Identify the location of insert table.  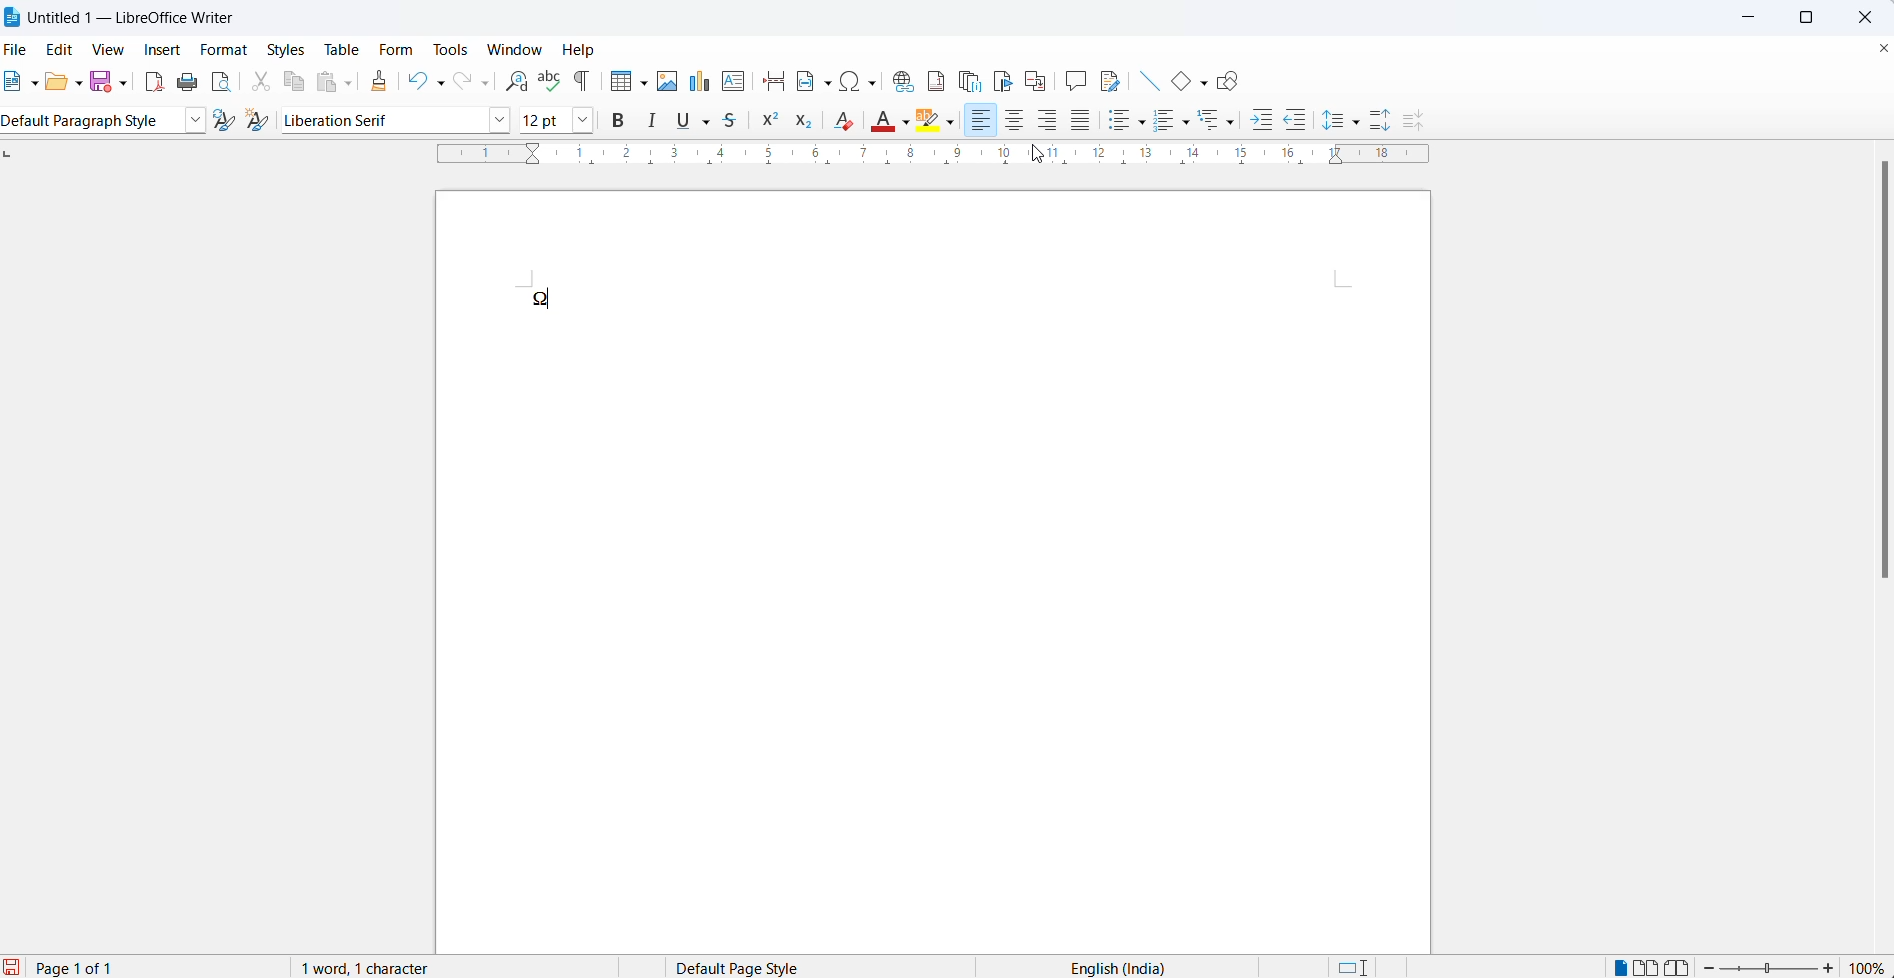
(613, 82).